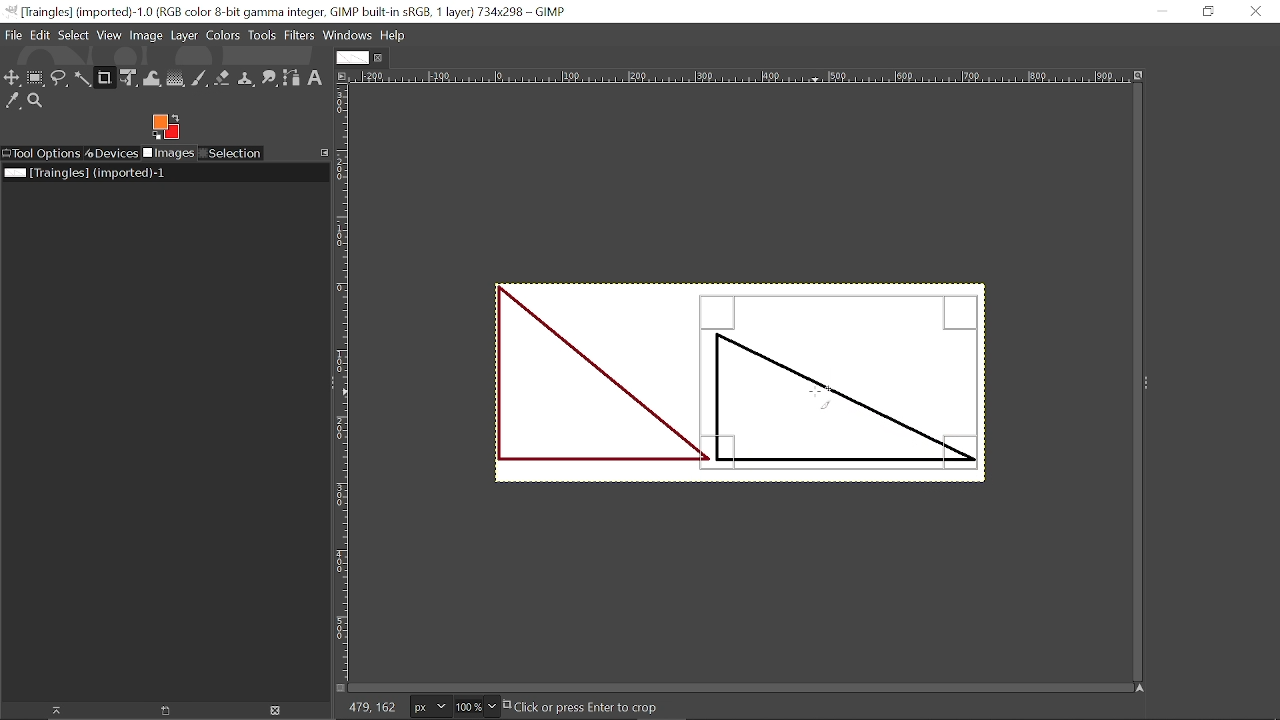 The height and width of the screenshot is (720, 1280). What do you see at coordinates (83, 80) in the screenshot?
I see `Fuzzy select tool` at bounding box center [83, 80].